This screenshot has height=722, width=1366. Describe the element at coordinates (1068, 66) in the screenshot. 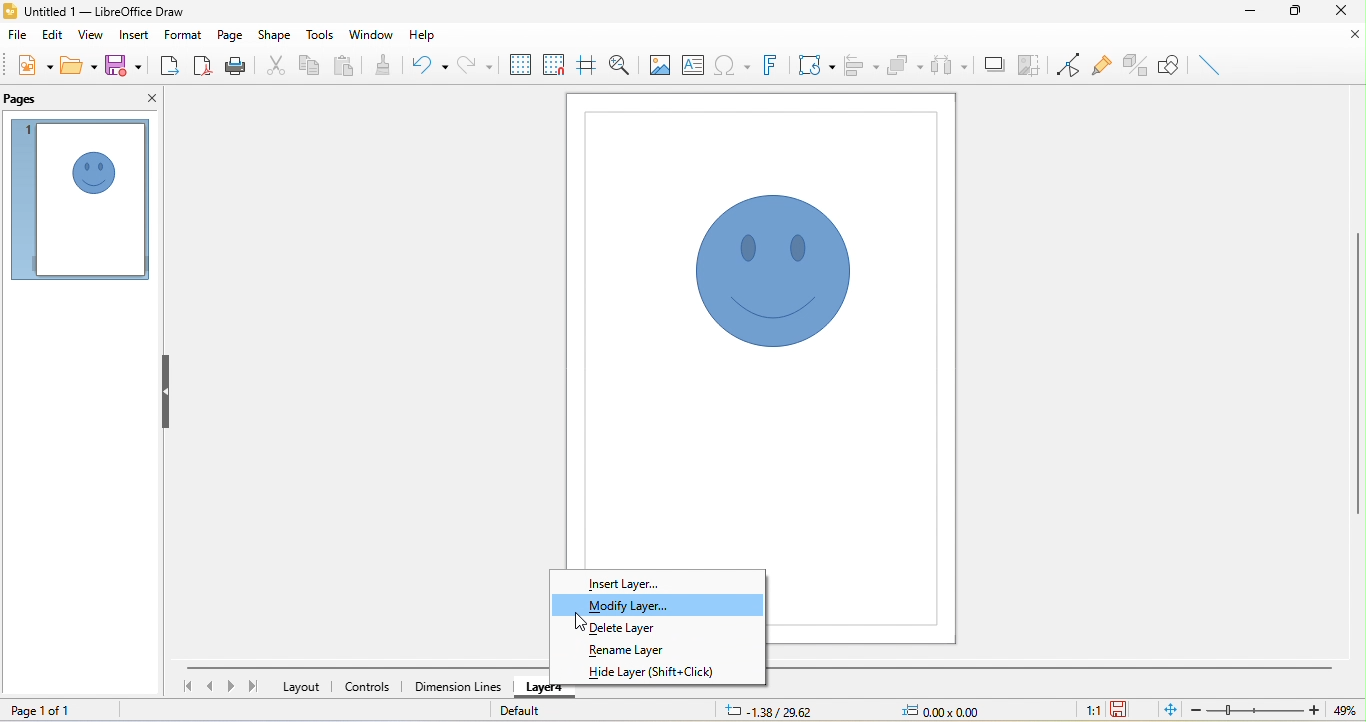

I see `toggle point edit mode` at that location.